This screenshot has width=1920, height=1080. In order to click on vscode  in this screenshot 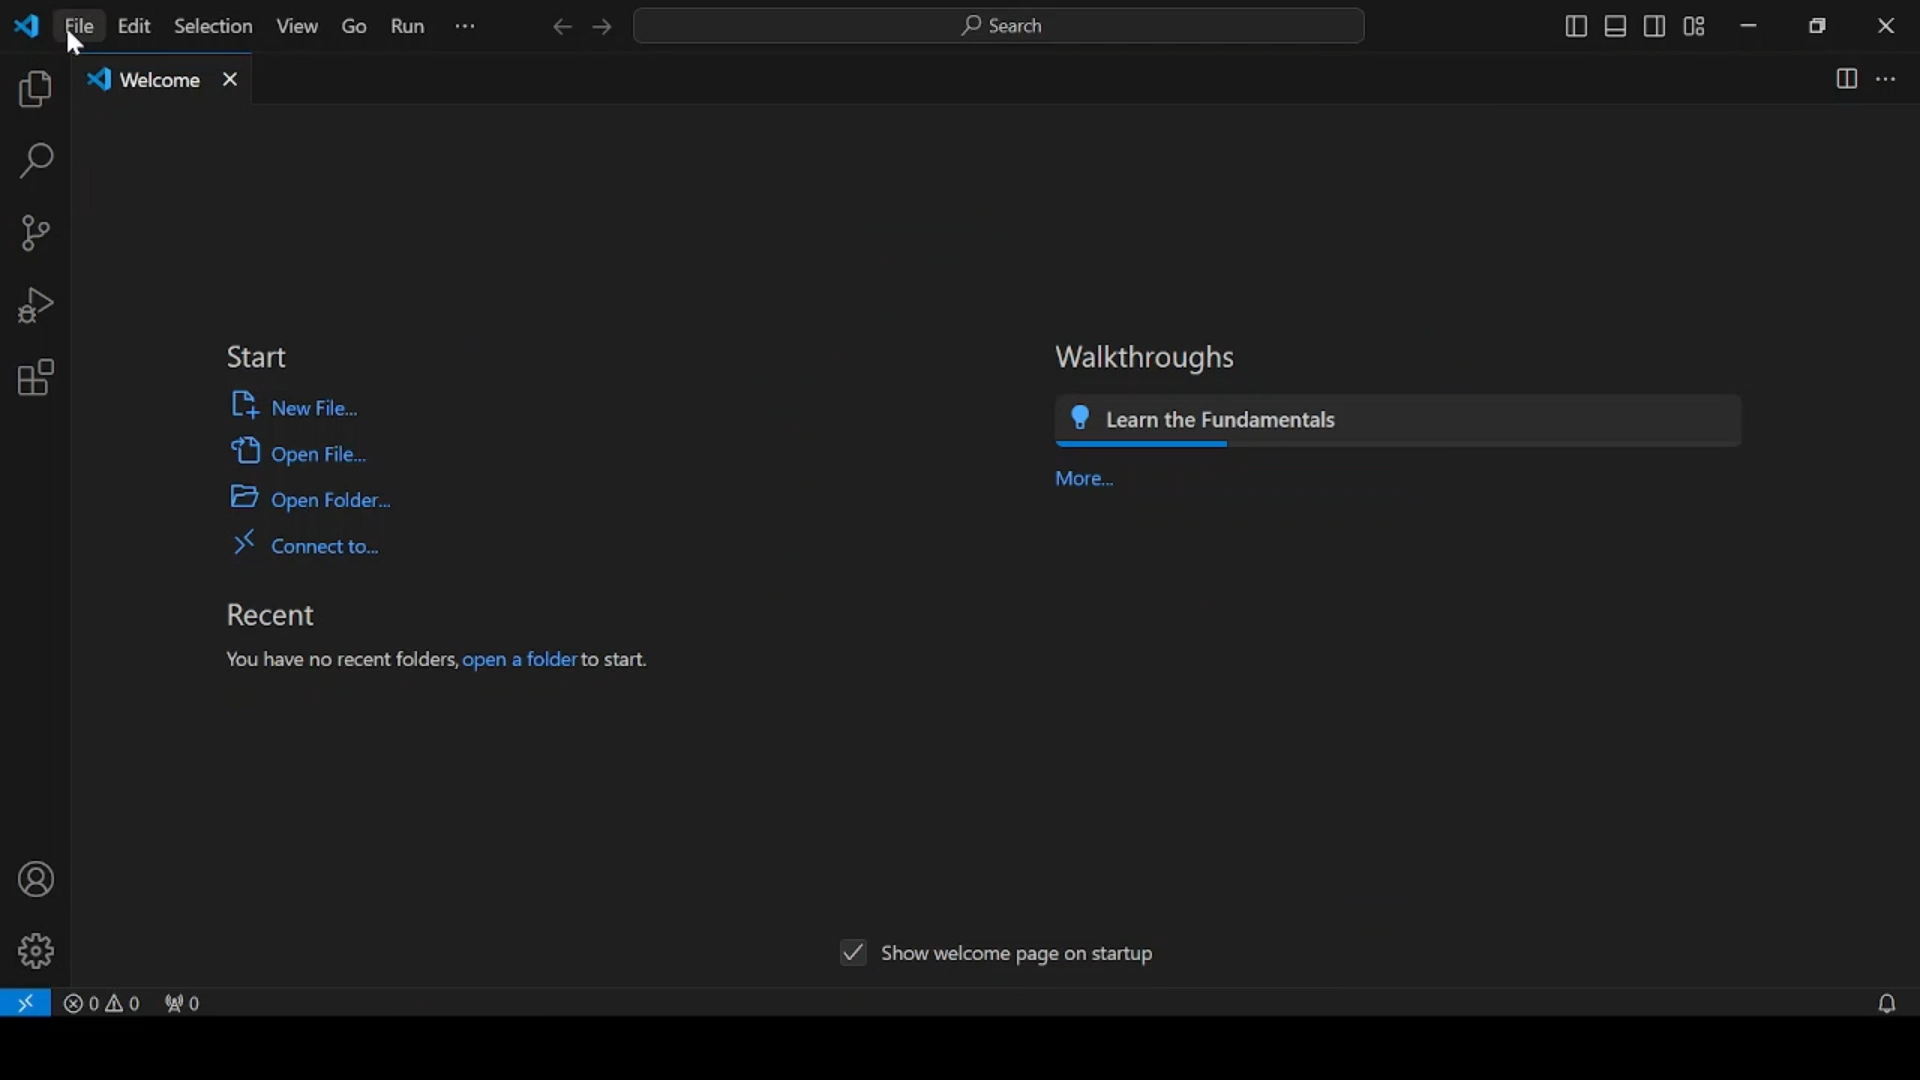, I will do `click(25, 26)`.